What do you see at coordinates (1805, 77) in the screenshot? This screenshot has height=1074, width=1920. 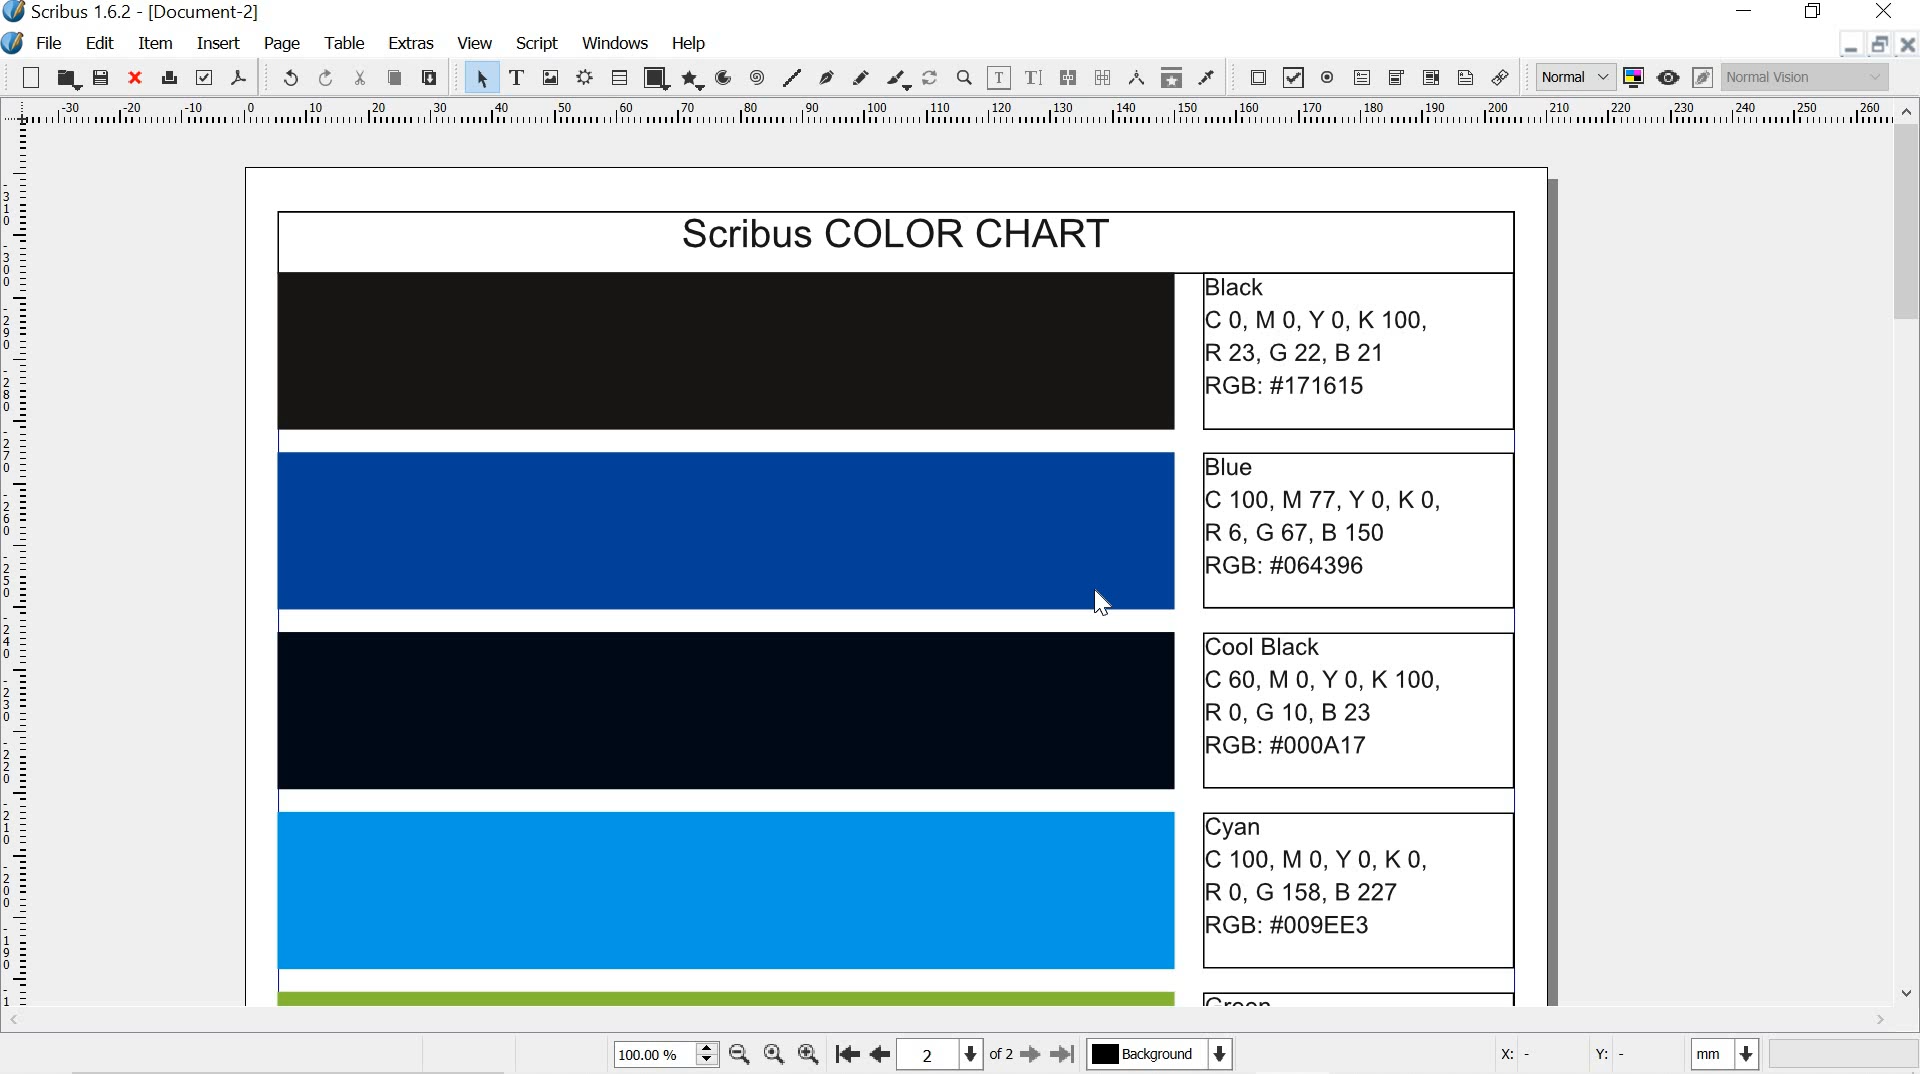 I see `Normal Vision` at bounding box center [1805, 77].